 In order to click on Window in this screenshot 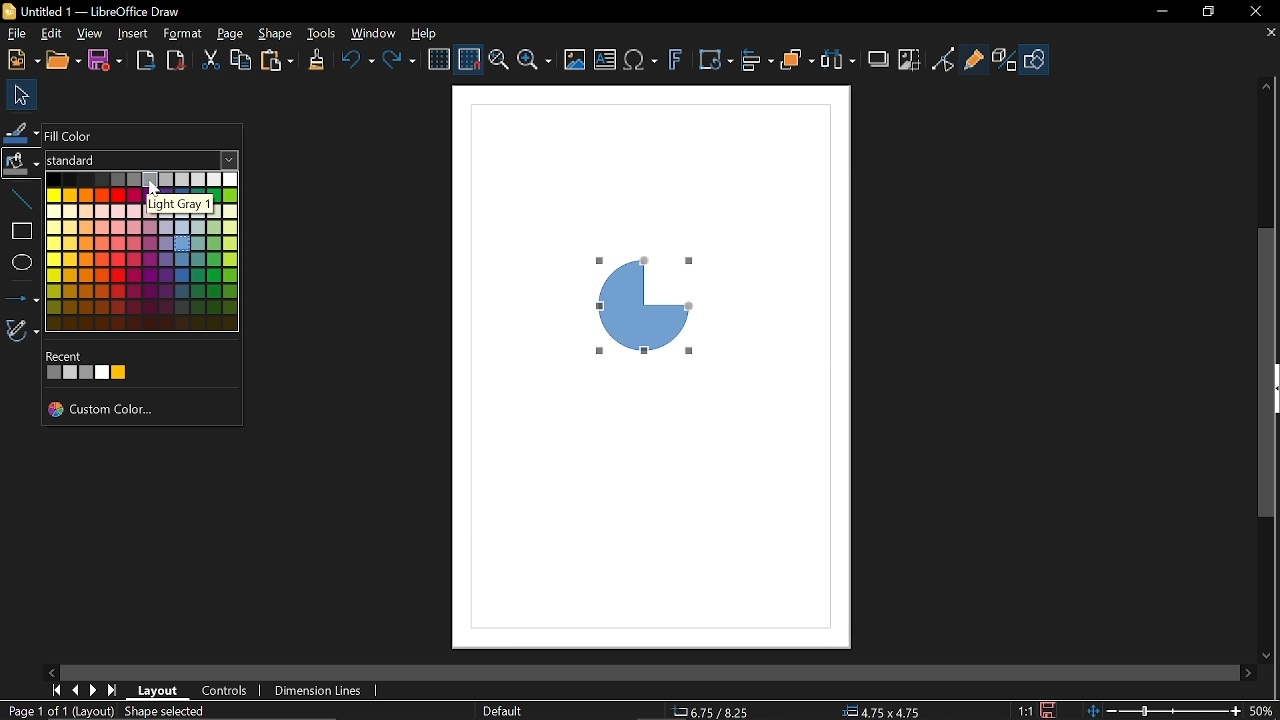, I will do `click(374, 34)`.